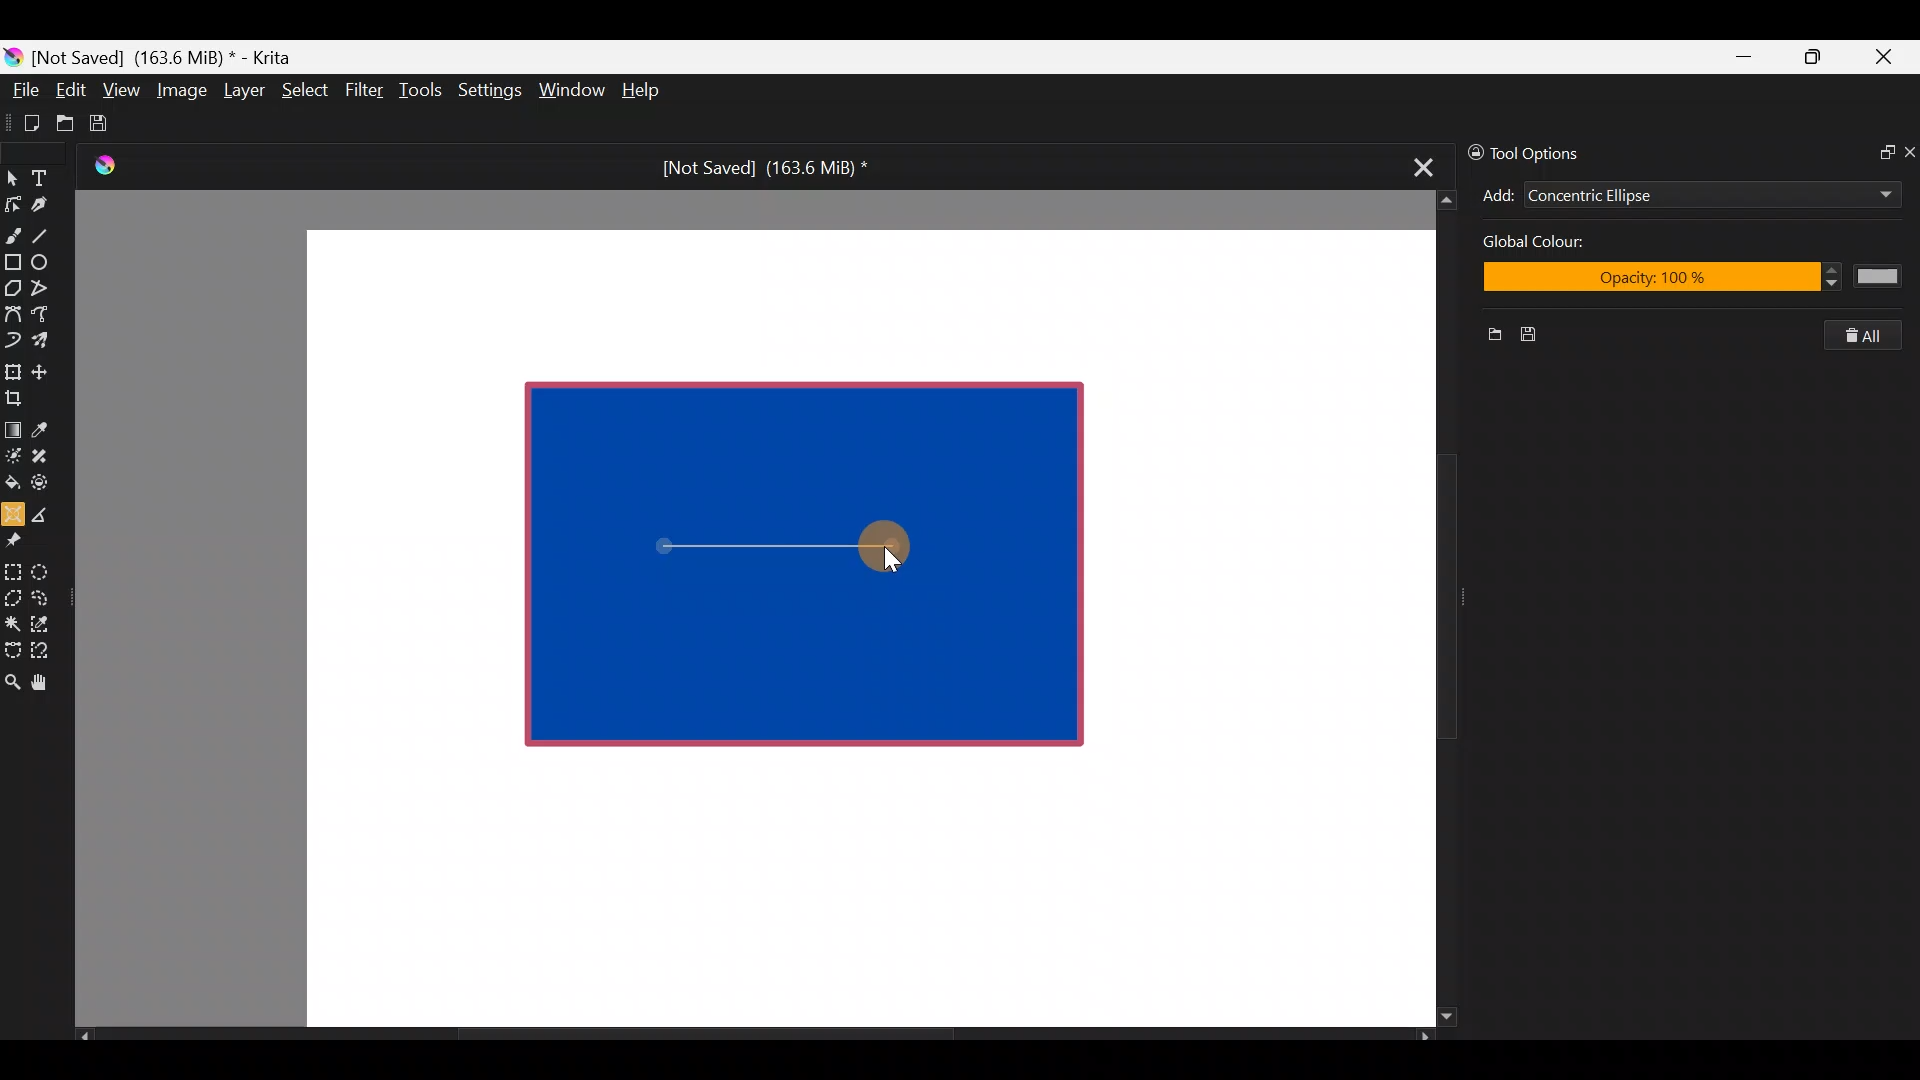 This screenshot has width=1920, height=1080. I want to click on Close tab, so click(1417, 164).